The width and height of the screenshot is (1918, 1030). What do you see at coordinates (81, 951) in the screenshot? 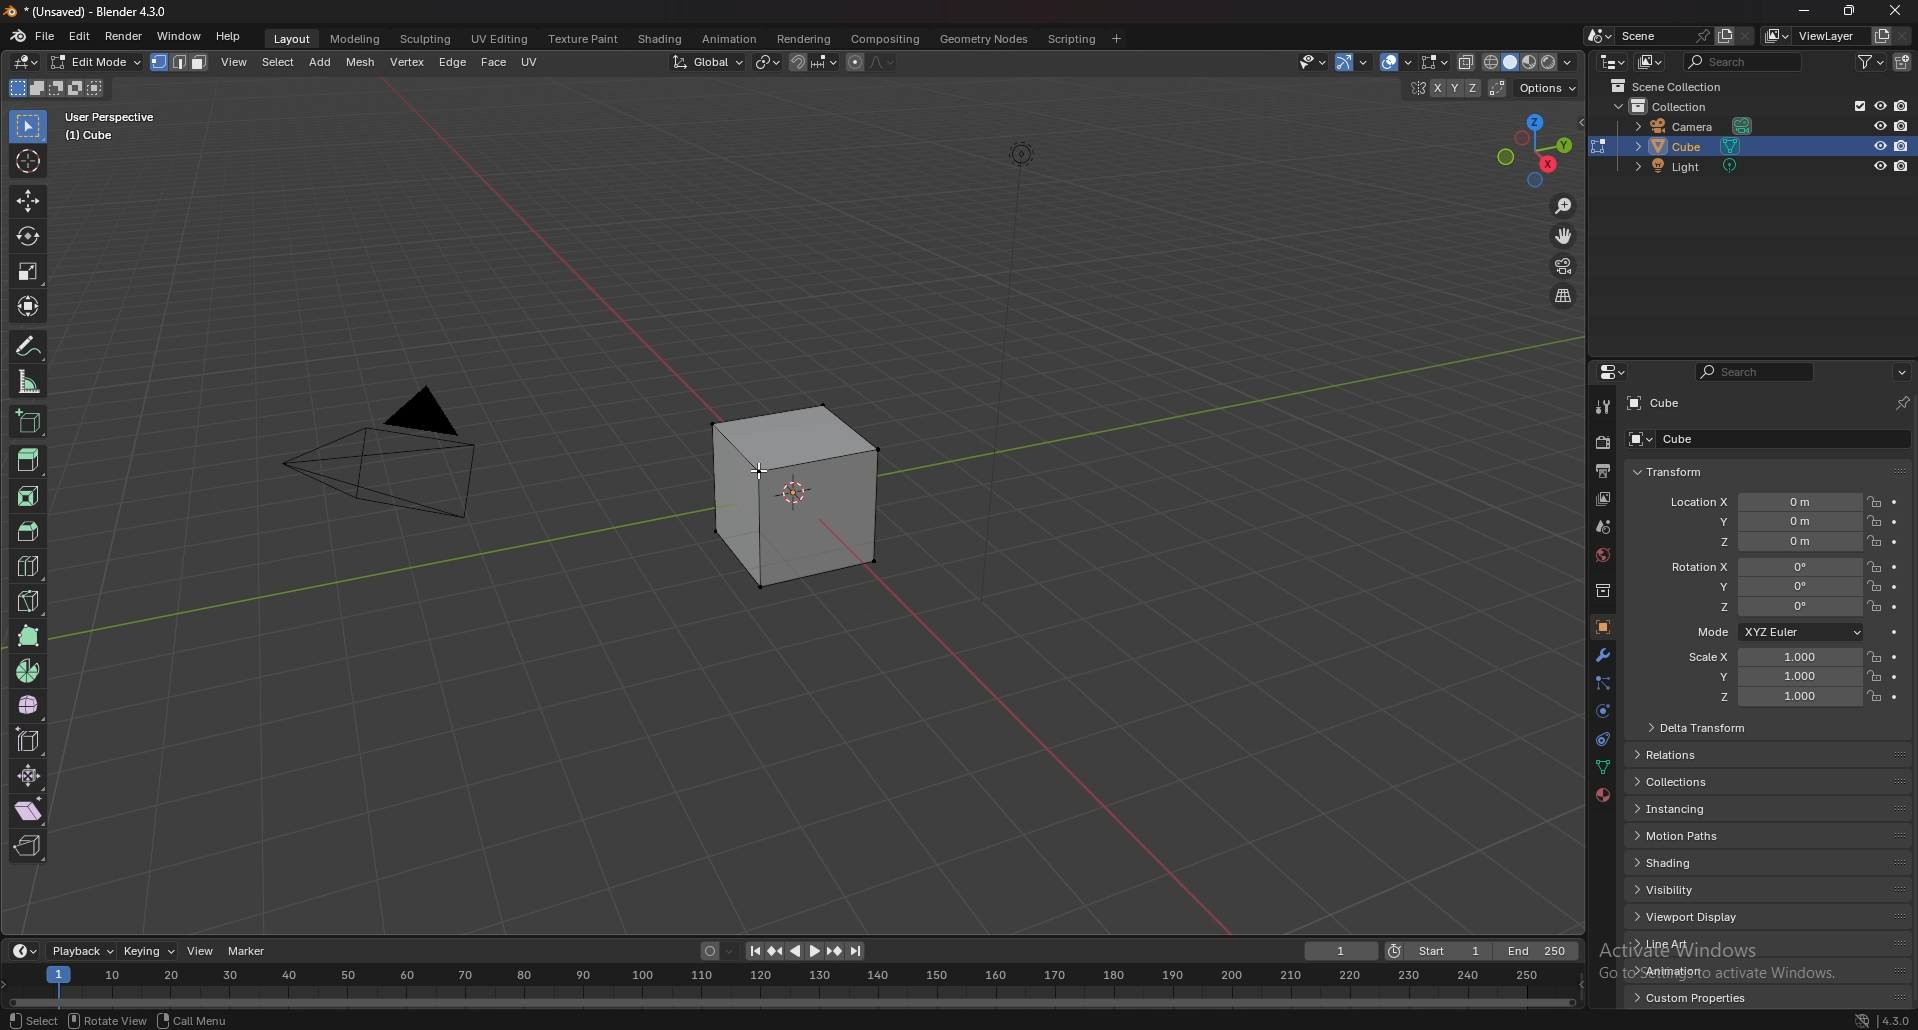
I see `playback` at bounding box center [81, 951].